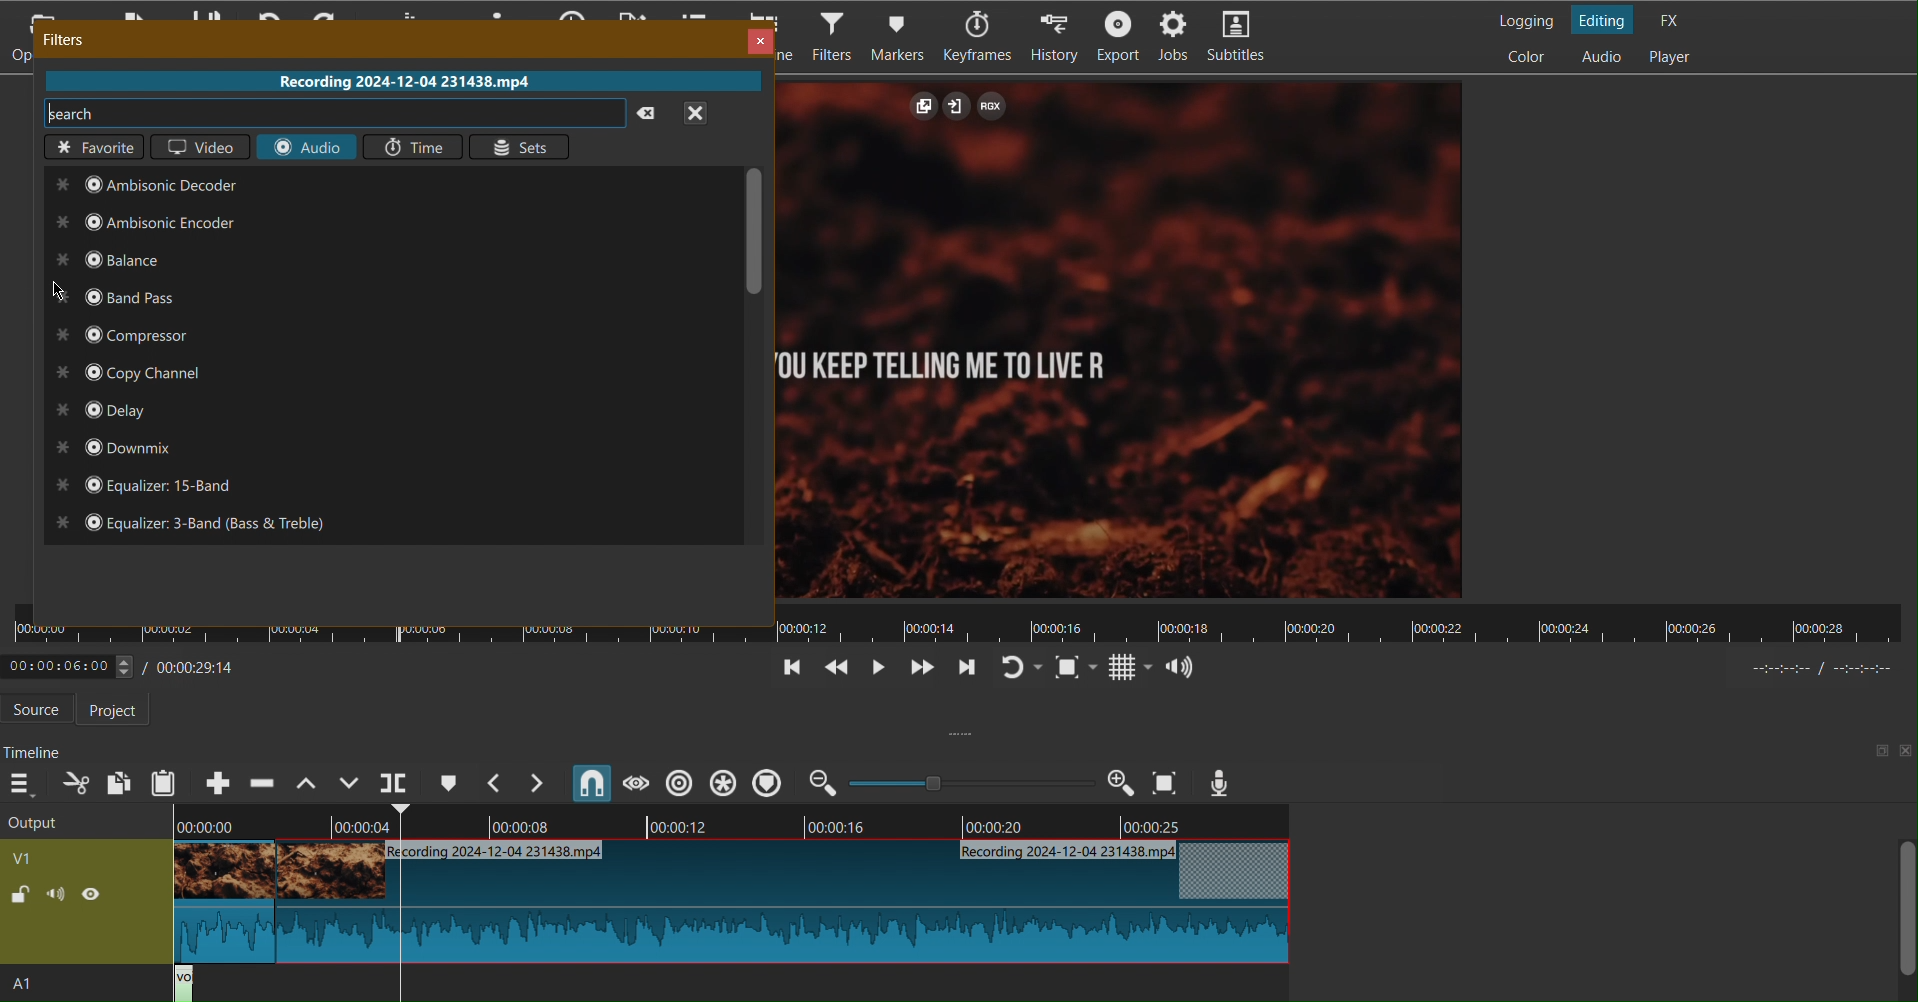 The width and height of the screenshot is (1918, 1002). I want to click on clear, so click(649, 114).